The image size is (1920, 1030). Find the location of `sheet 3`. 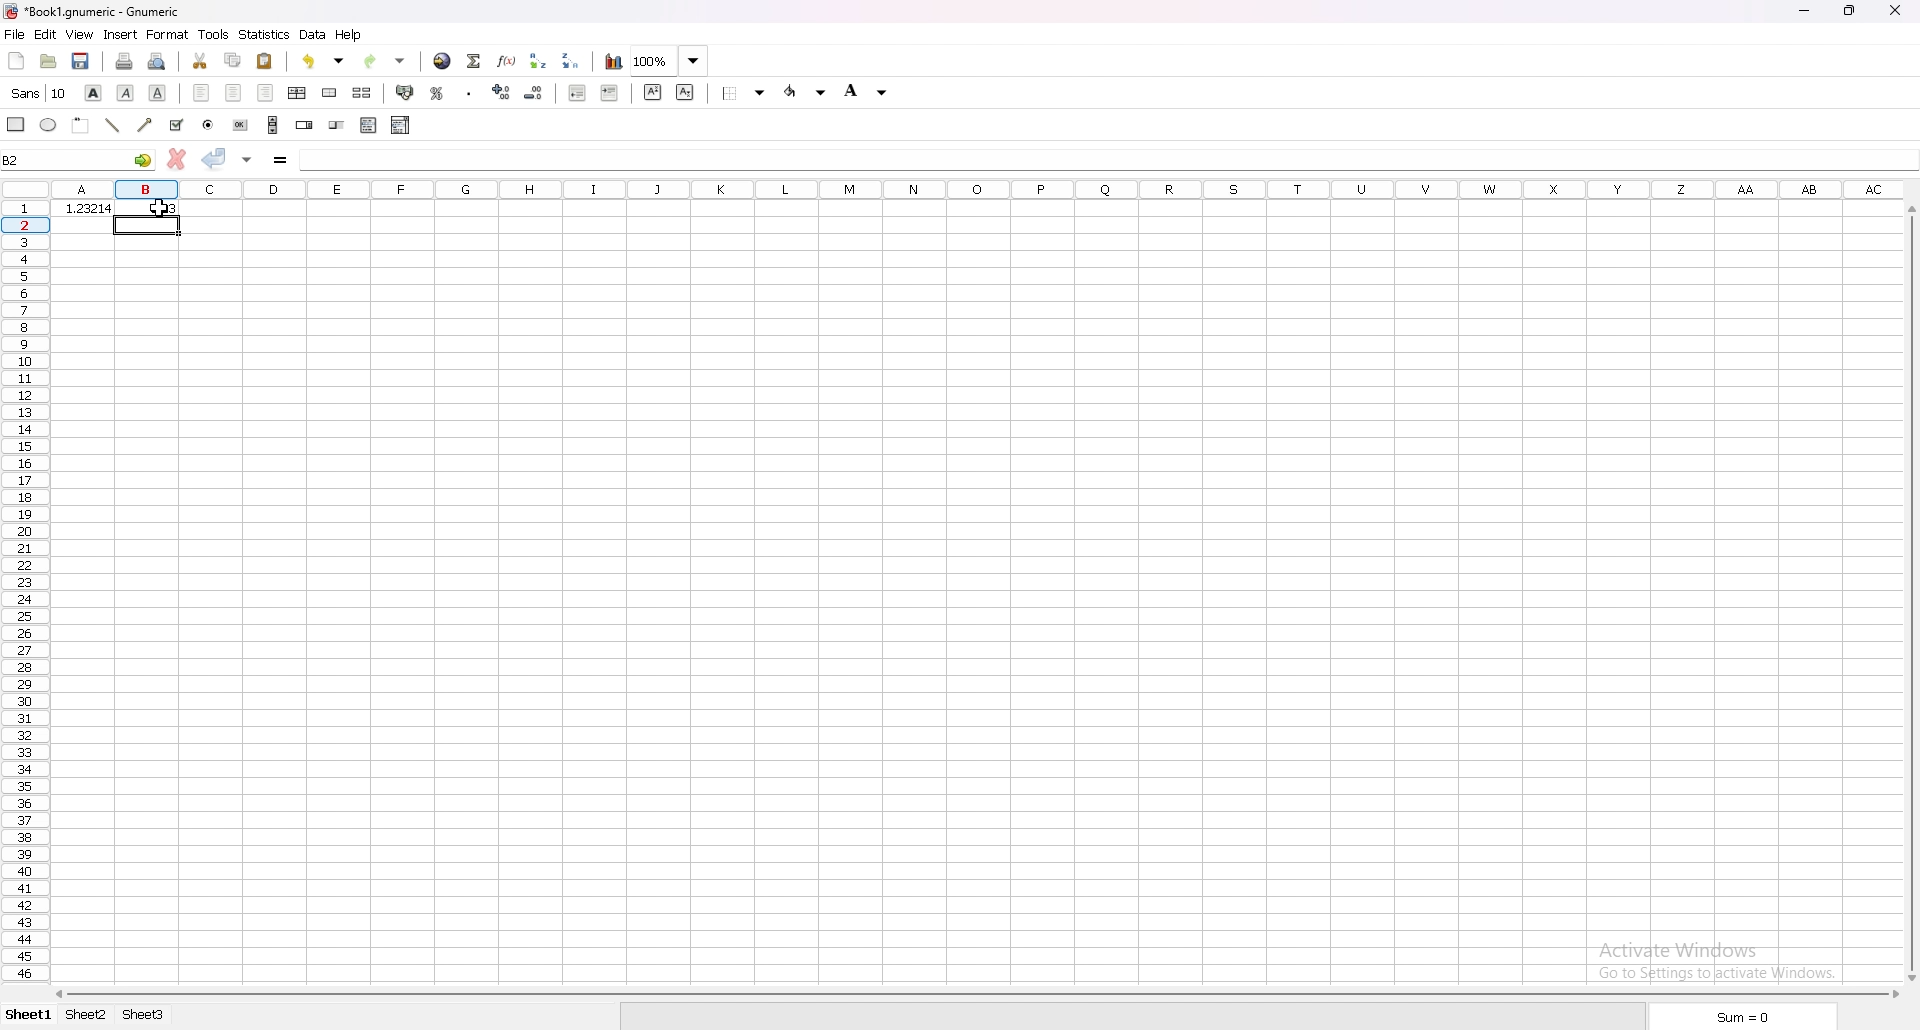

sheet 3 is located at coordinates (144, 1015).